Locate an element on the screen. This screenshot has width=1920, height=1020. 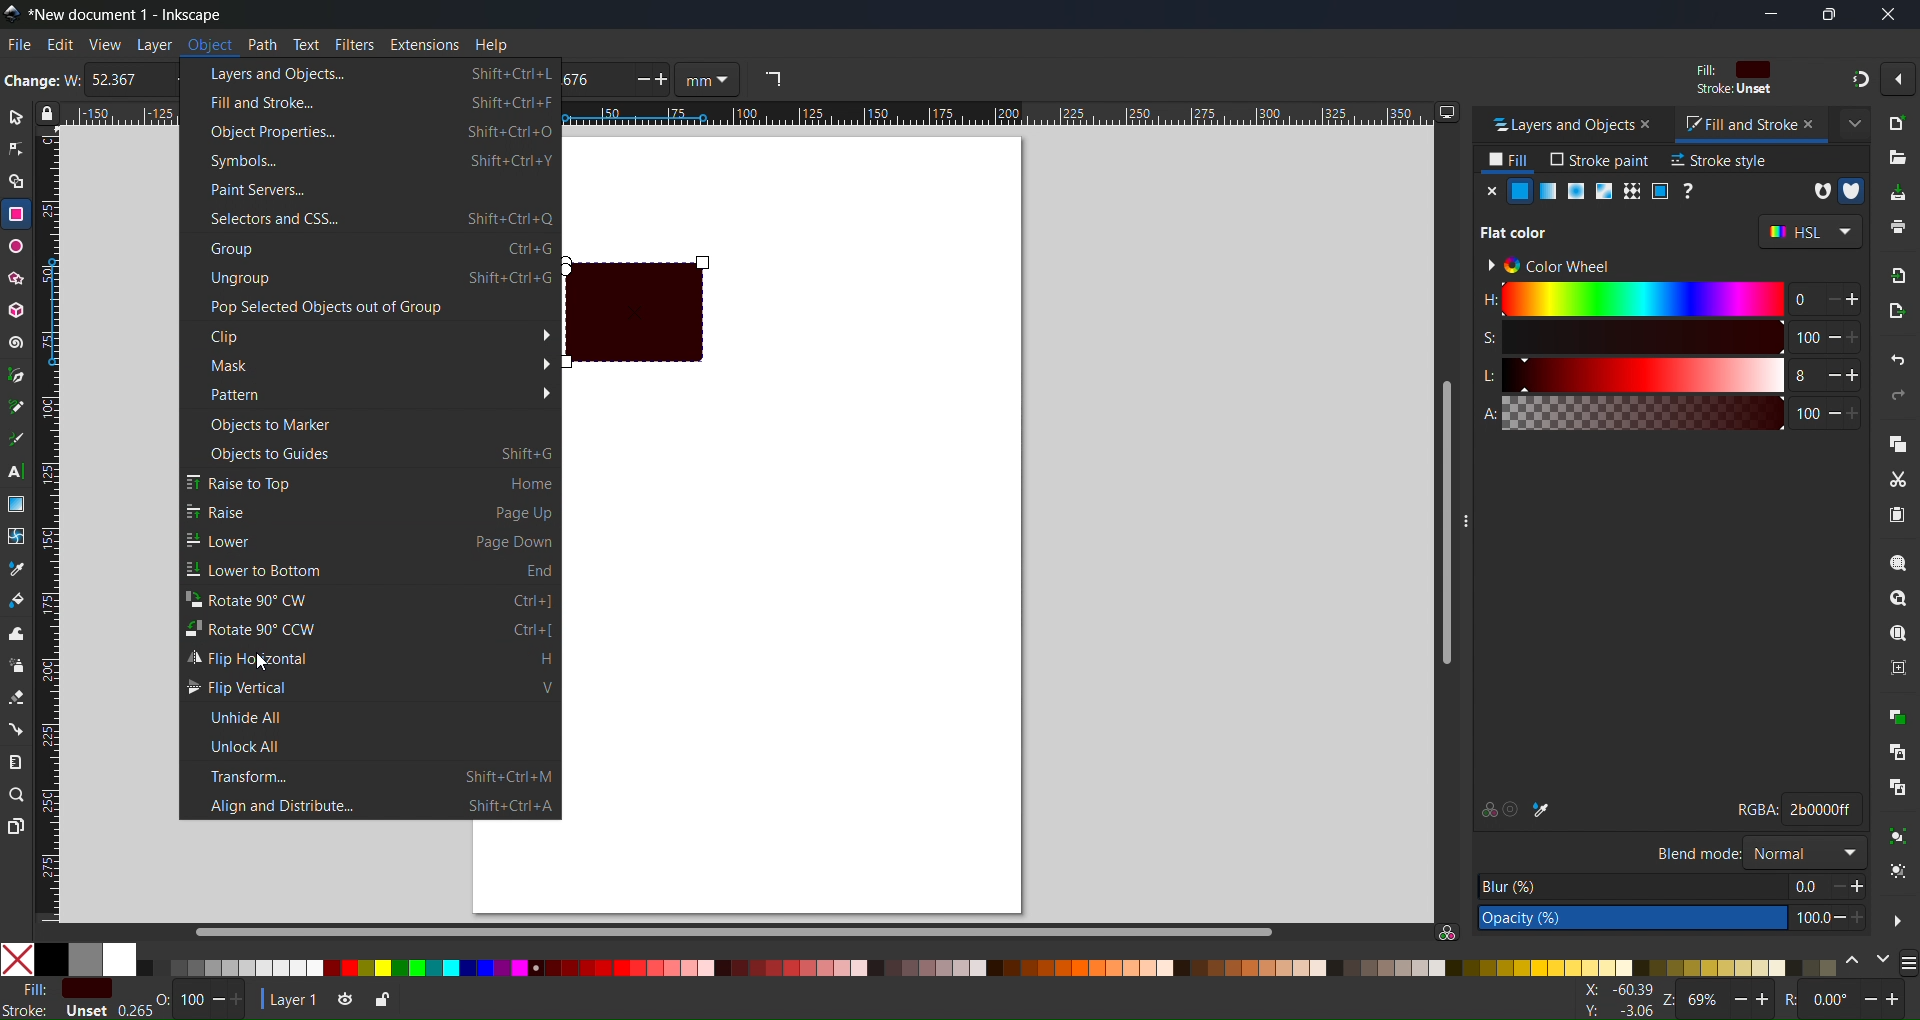
Fill and stroke is located at coordinates (1731, 125).